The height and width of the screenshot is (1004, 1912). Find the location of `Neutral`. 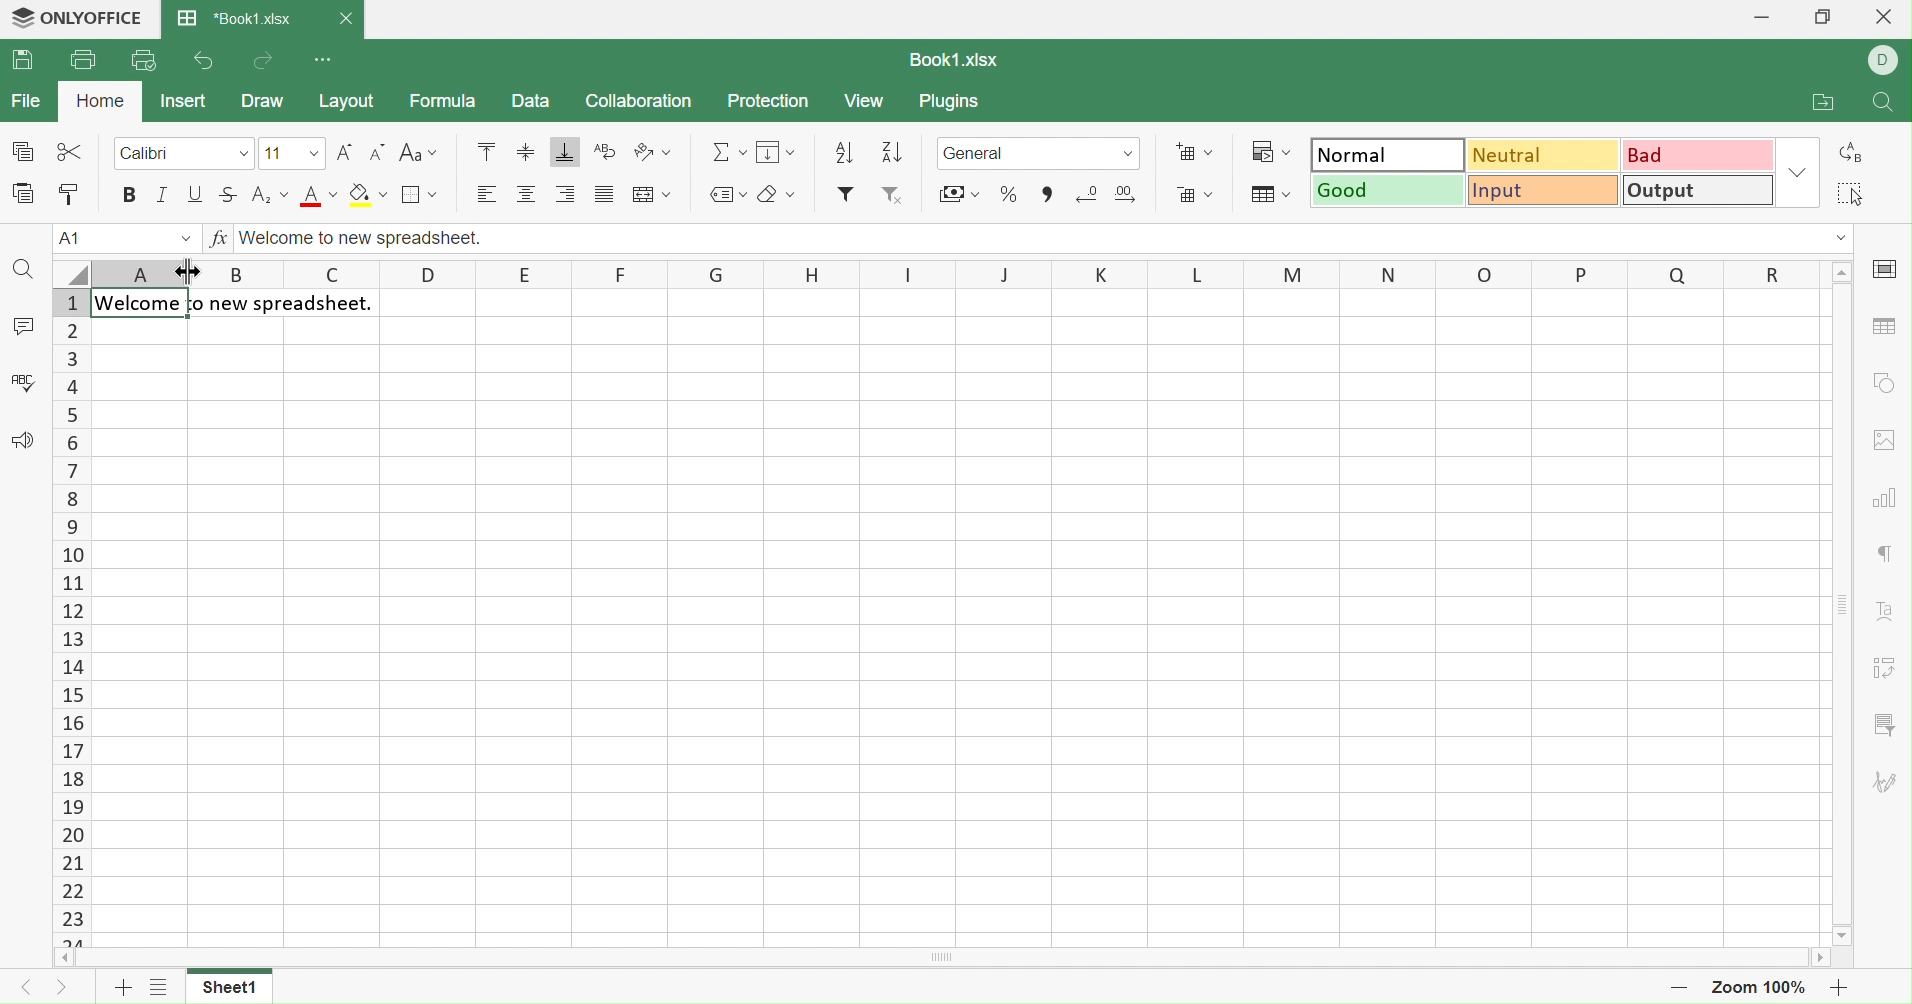

Neutral is located at coordinates (1546, 156).